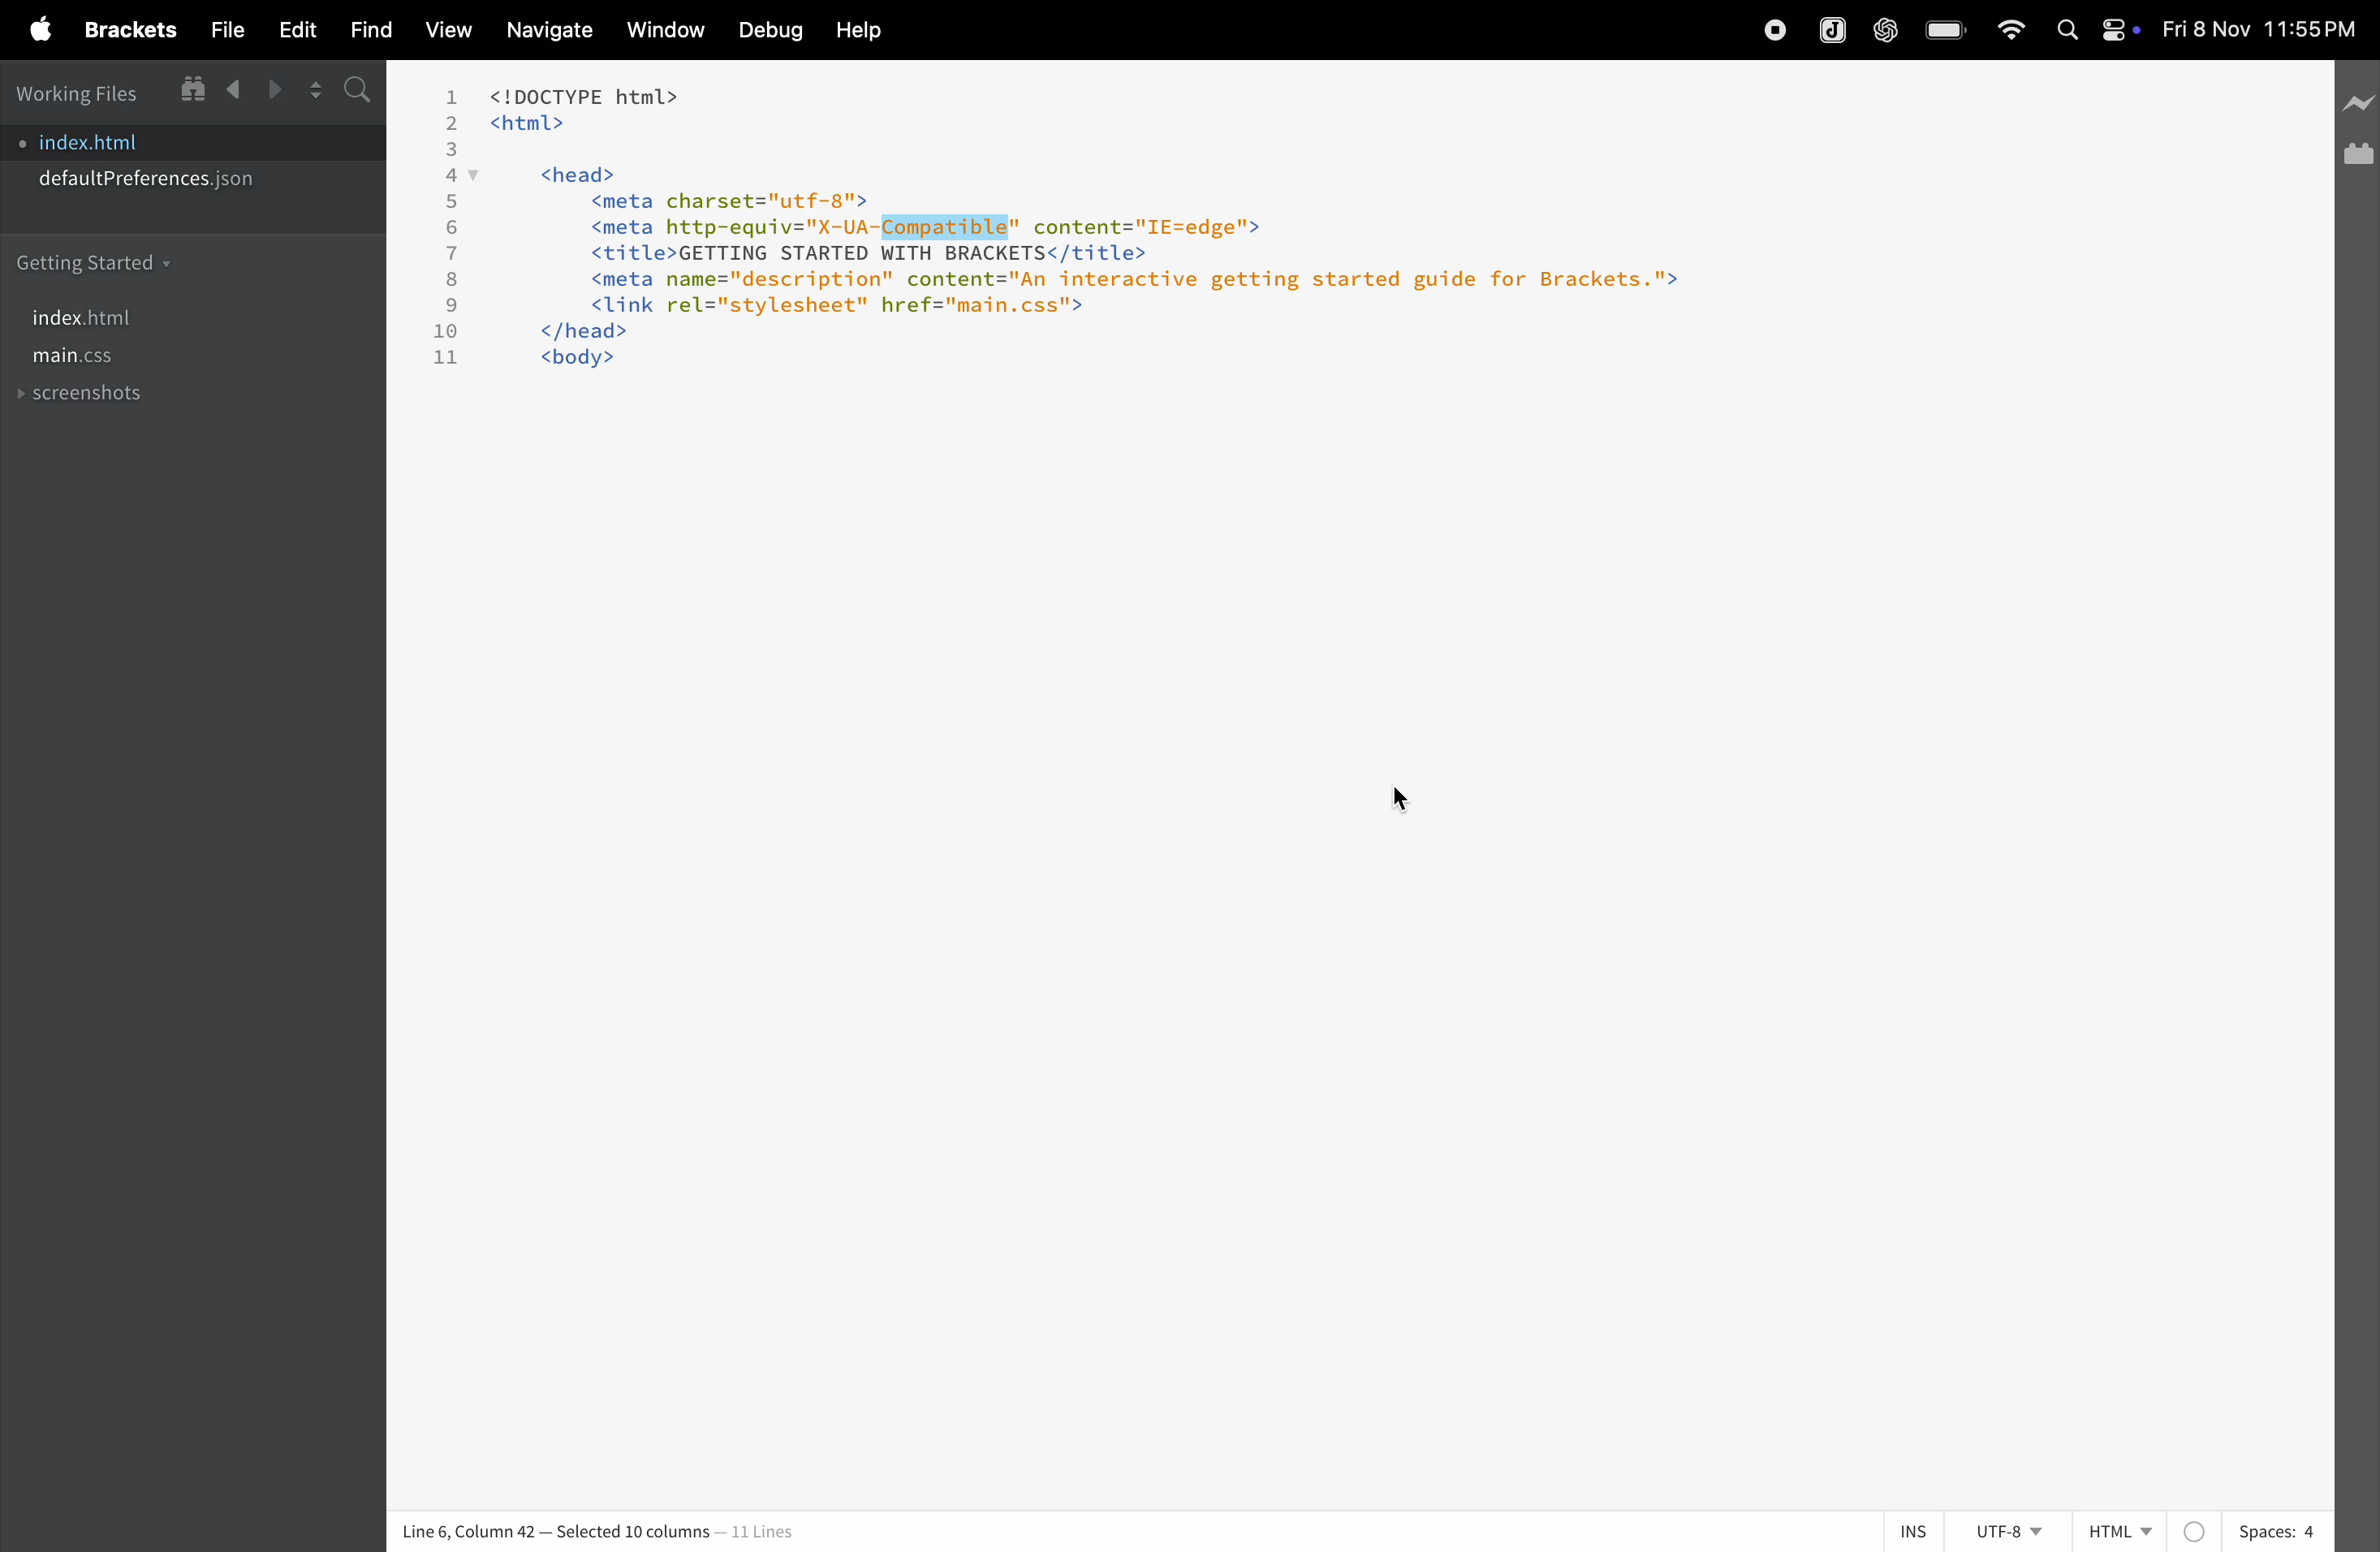 This screenshot has height=1552, width=2380. Describe the element at coordinates (192, 91) in the screenshot. I see `show in file tree` at that location.